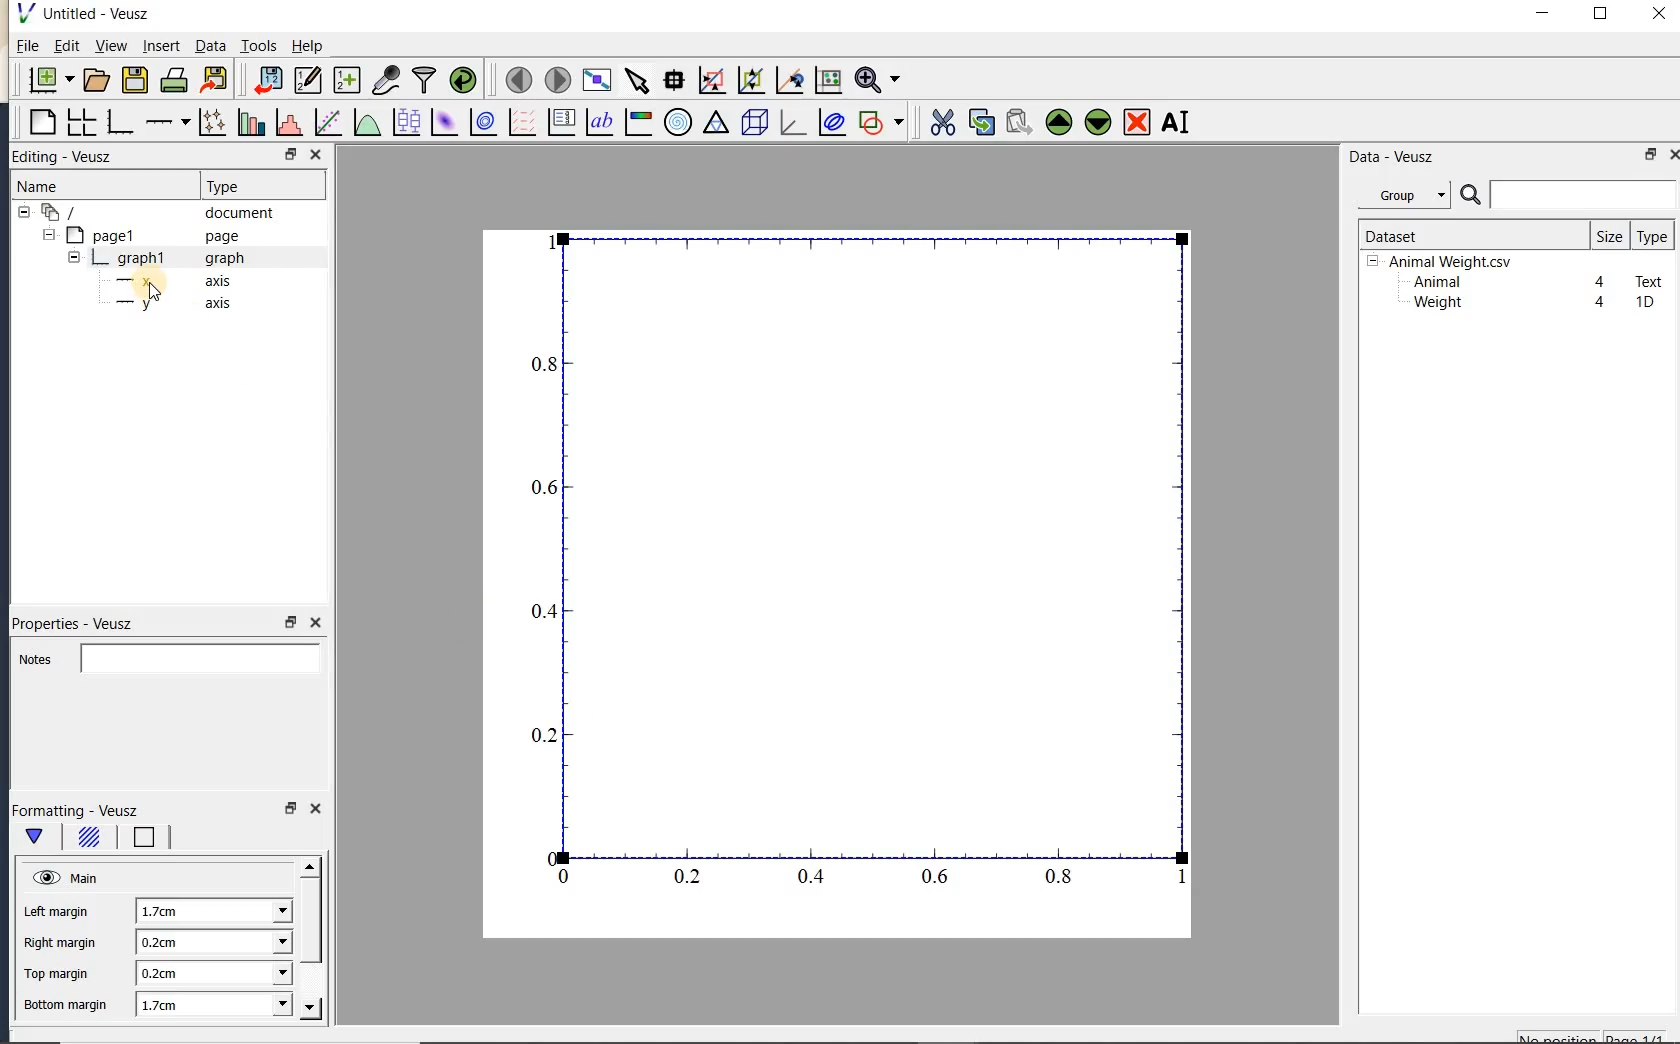 This screenshot has height=1044, width=1680. I want to click on 4, so click(1601, 283).